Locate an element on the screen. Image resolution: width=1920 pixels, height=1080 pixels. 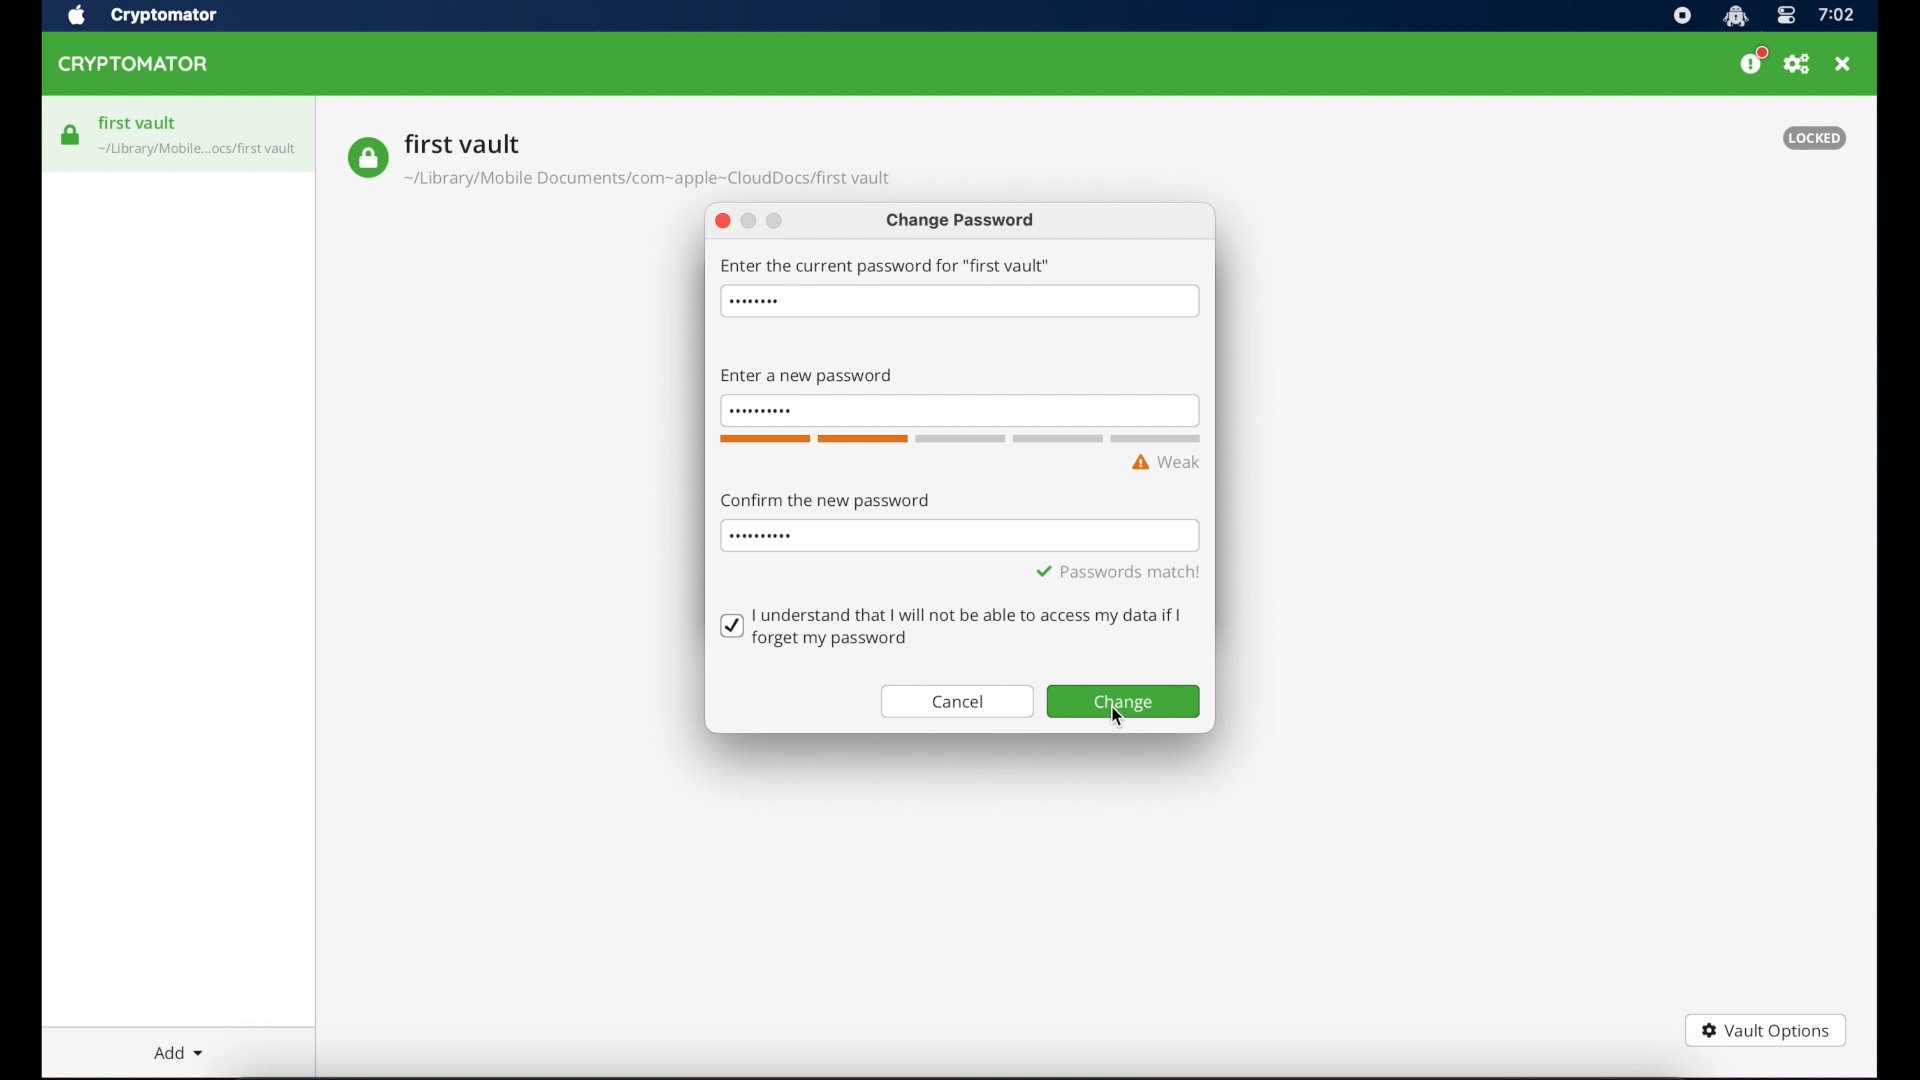
cursor is located at coordinates (1119, 717).